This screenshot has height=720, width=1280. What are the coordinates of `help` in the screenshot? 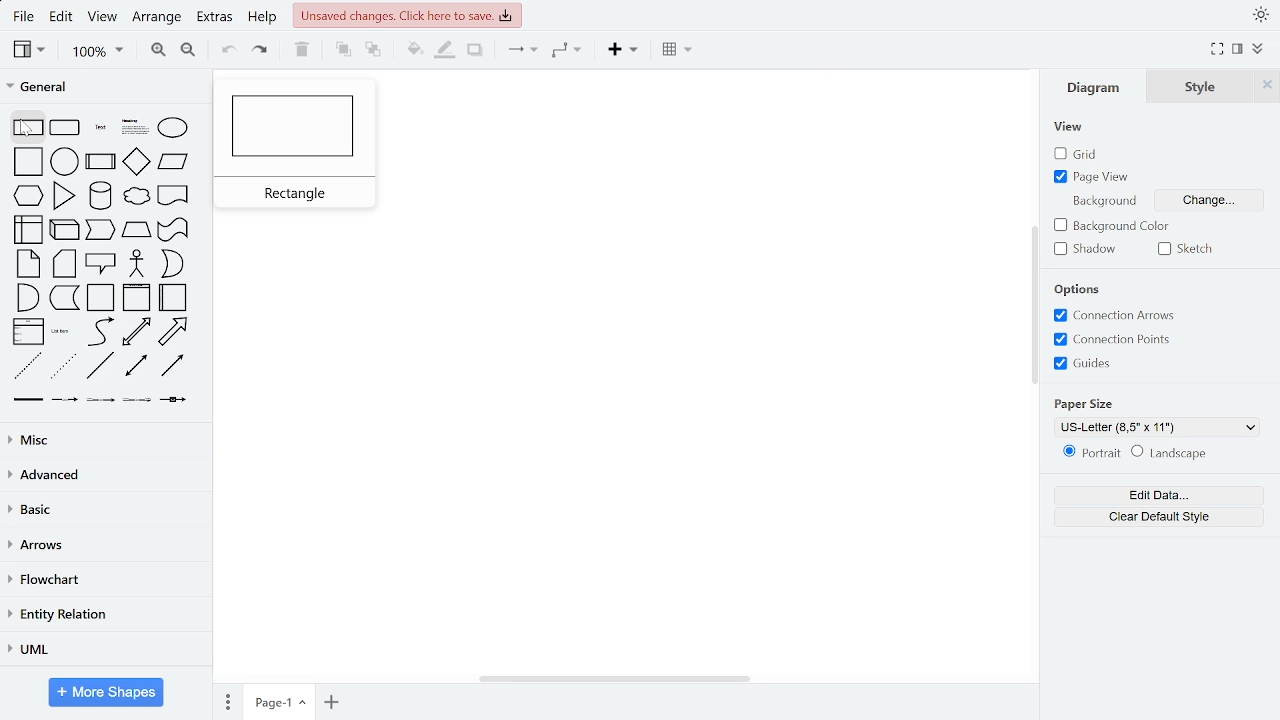 It's located at (263, 19).